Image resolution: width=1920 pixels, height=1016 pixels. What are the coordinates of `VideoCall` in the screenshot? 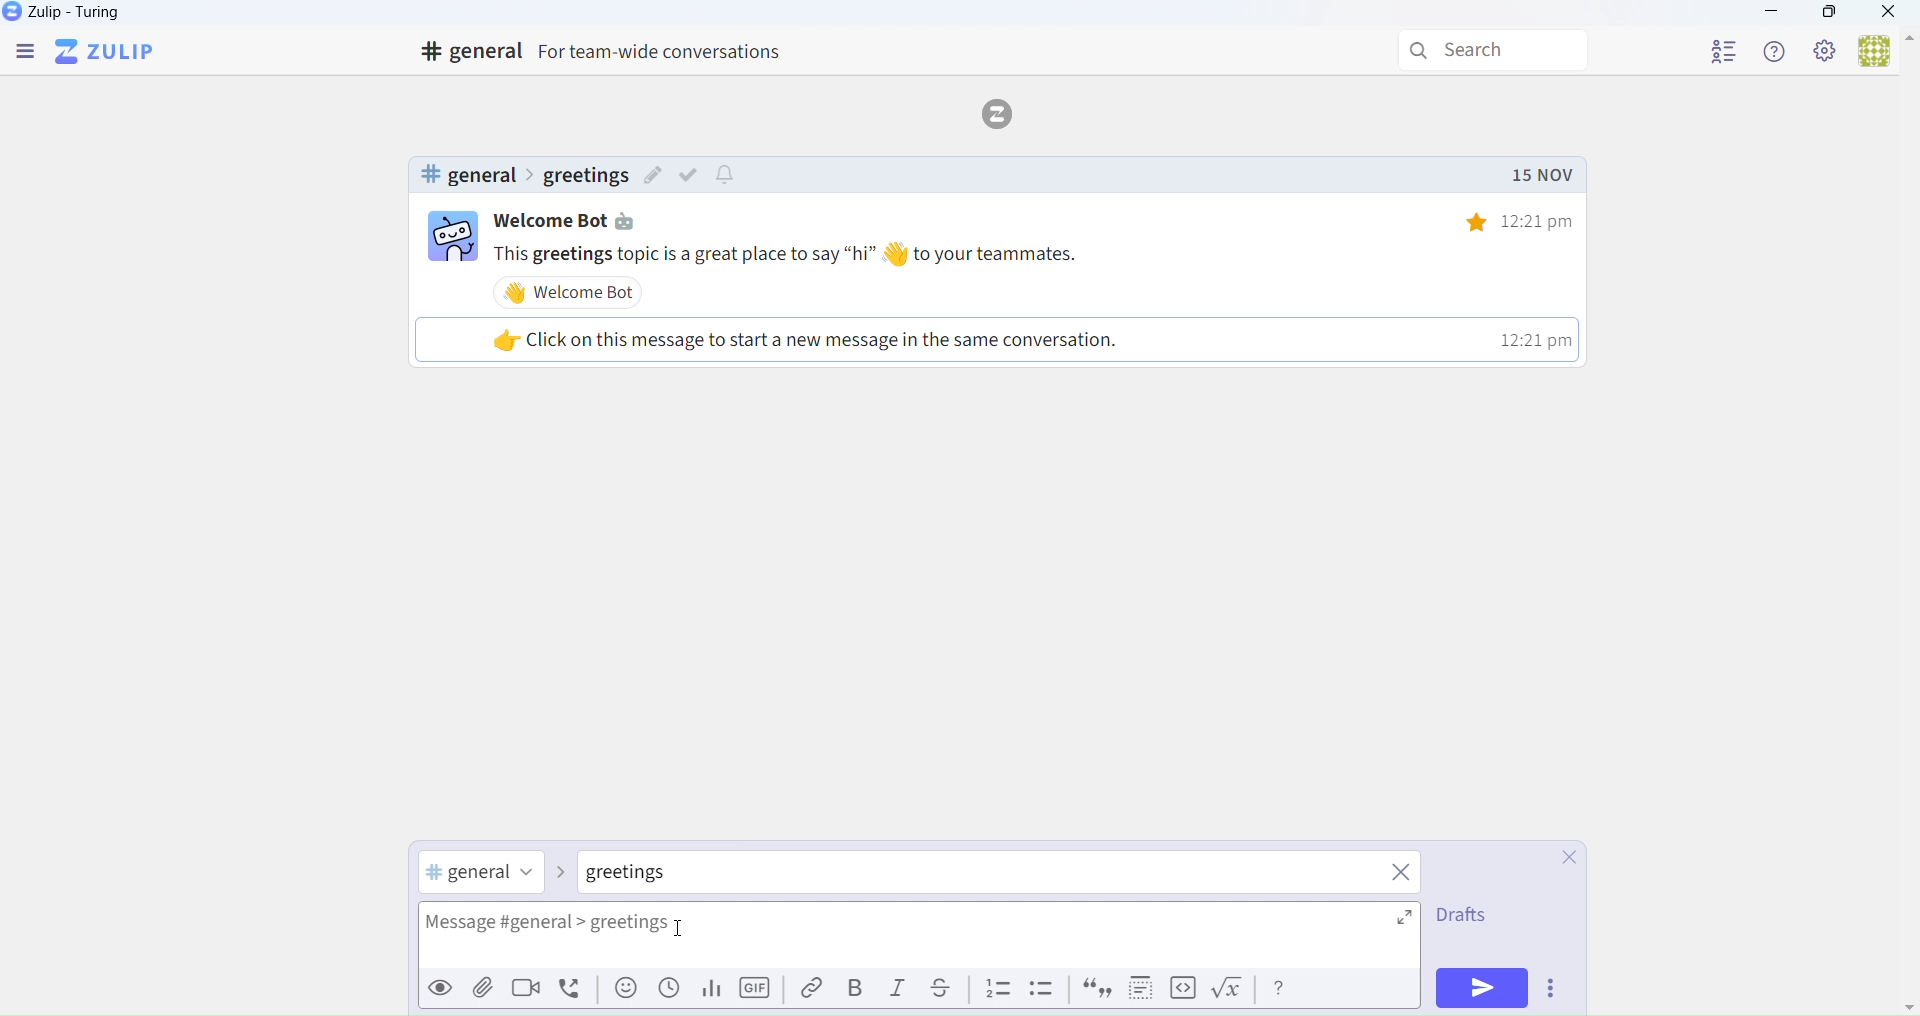 It's located at (530, 991).